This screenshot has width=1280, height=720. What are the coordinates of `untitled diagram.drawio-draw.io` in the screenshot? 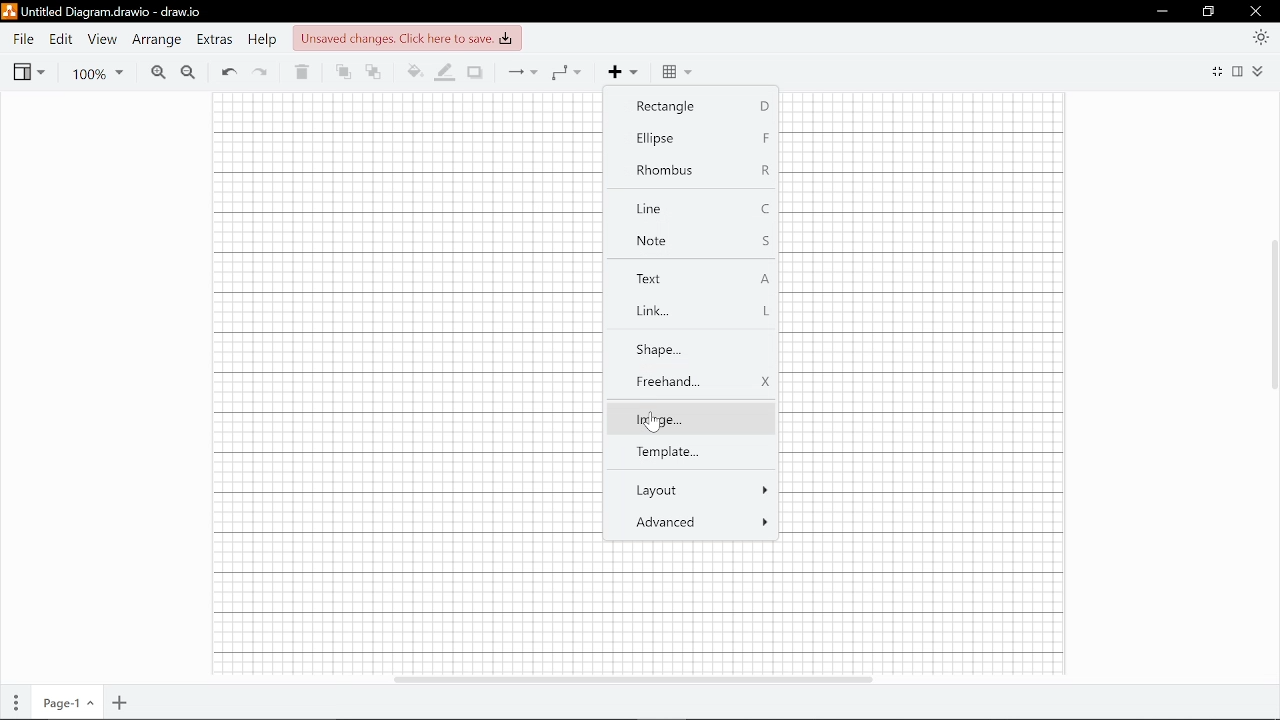 It's located at (114, 11).